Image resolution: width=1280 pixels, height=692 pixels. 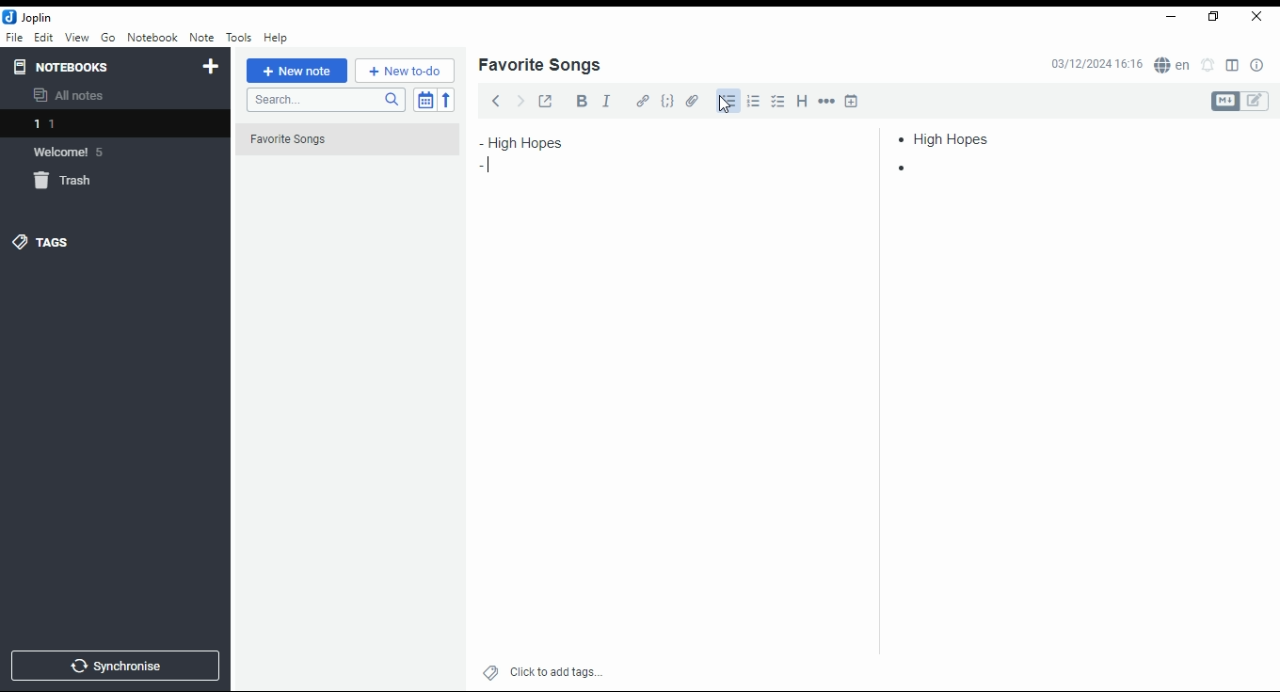 I want to click on code, so click(x=667, y=101).